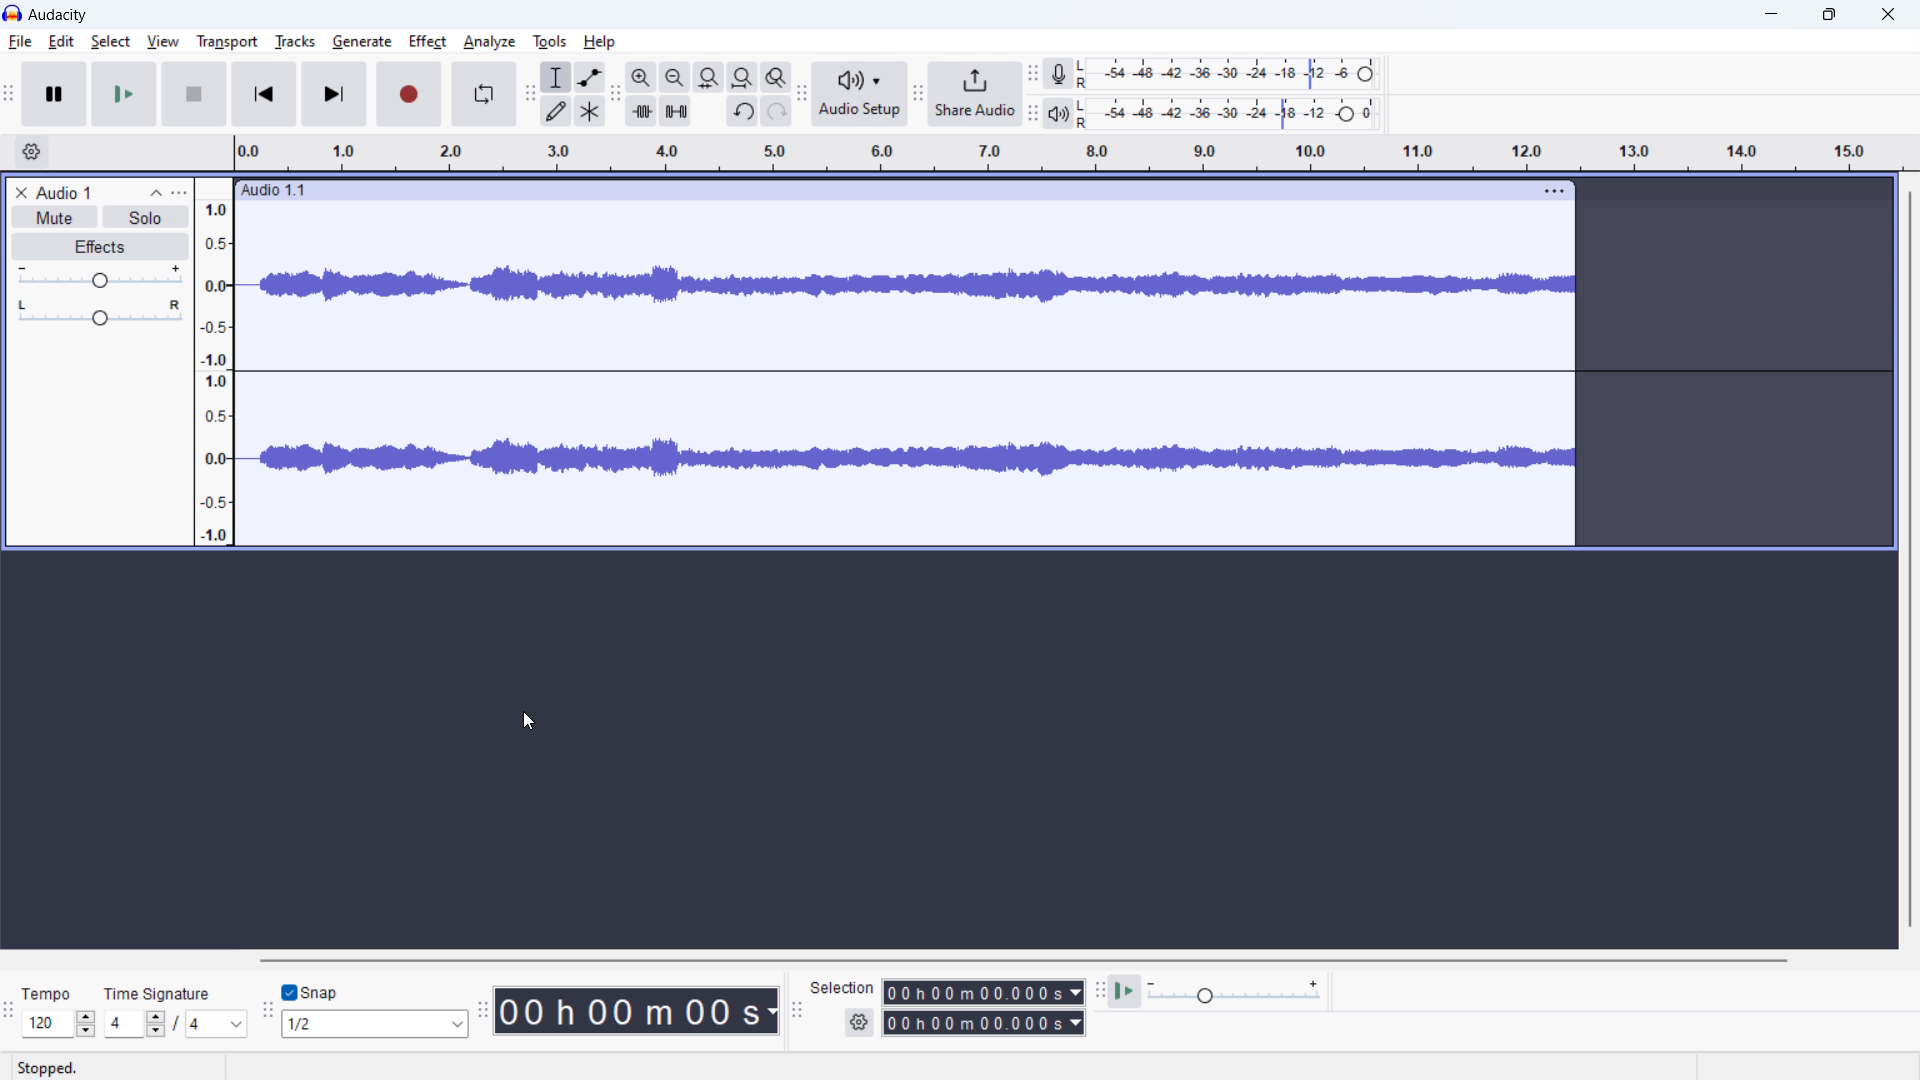 This screenshot has height=1080, width=1920. I want to click on toggle zoom, so click(776, 77).